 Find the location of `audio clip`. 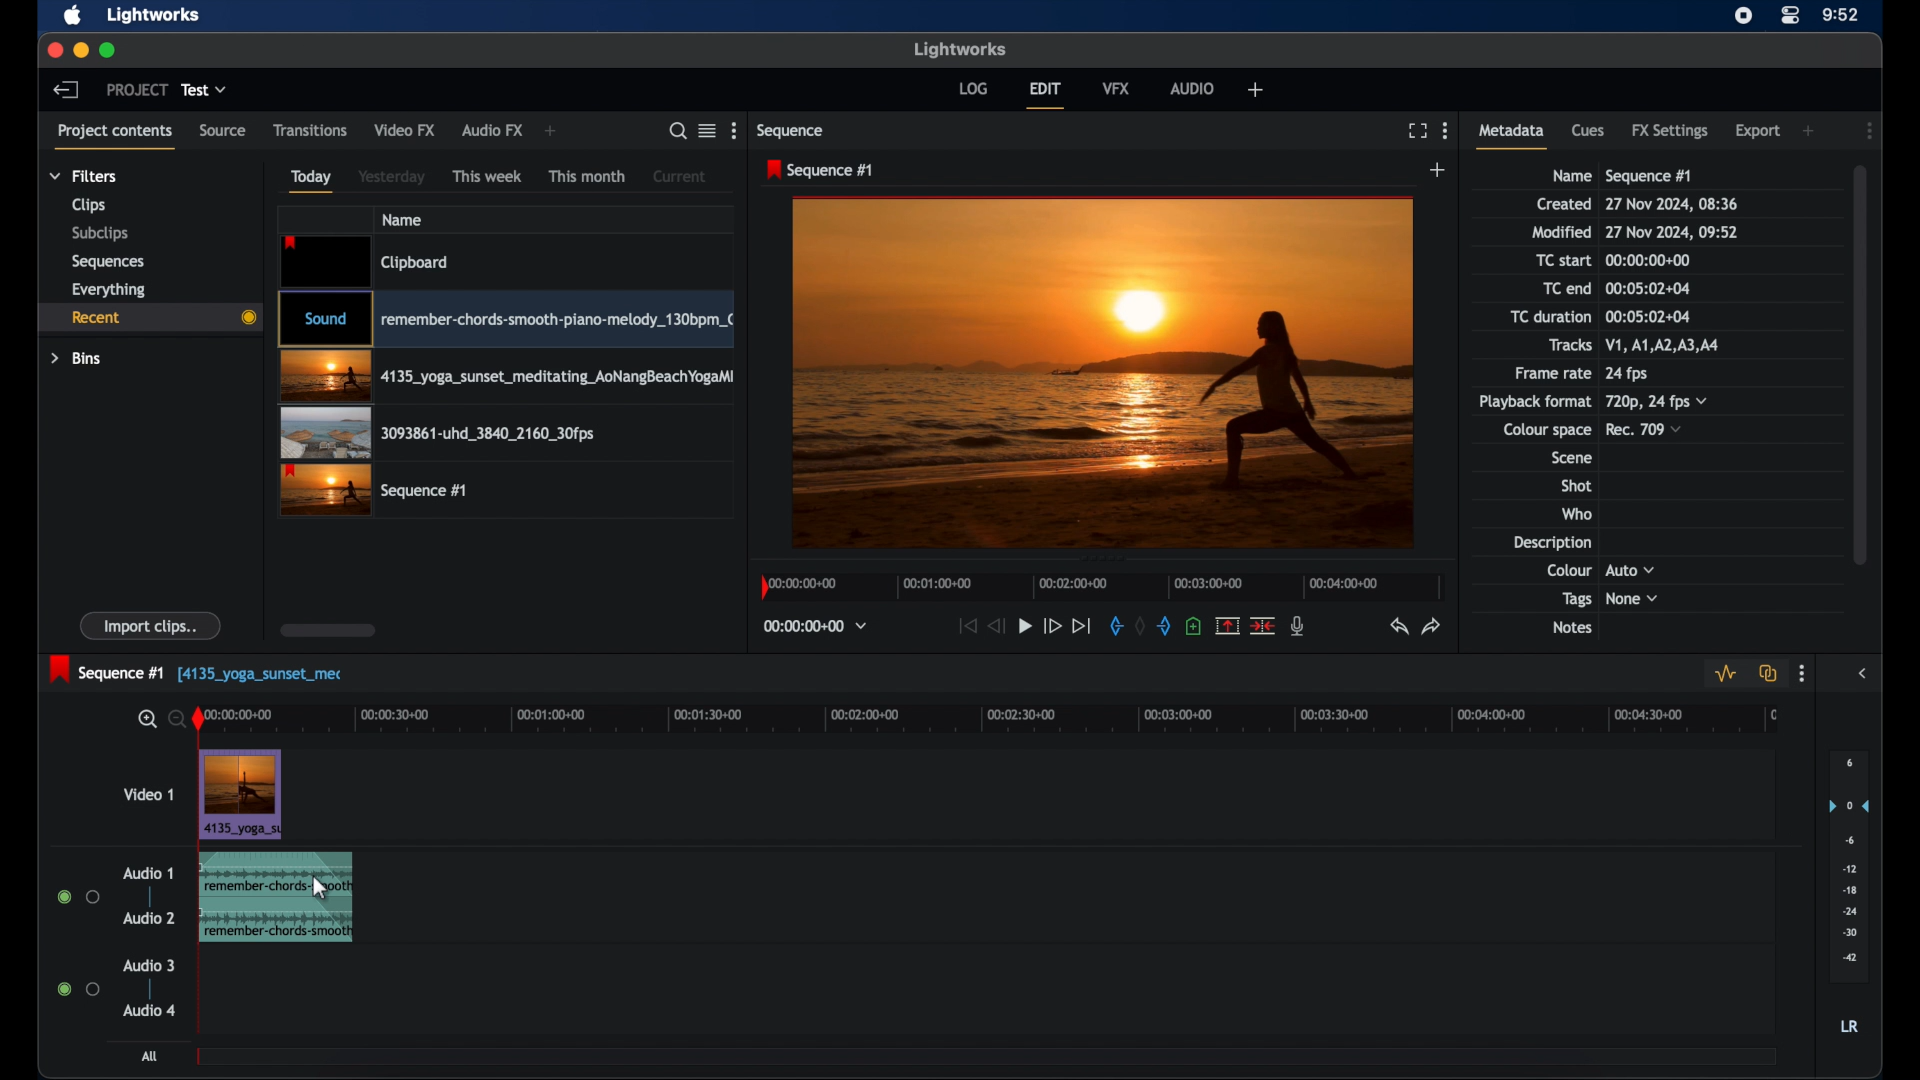

audio clip is located at coordinates (247, 899).